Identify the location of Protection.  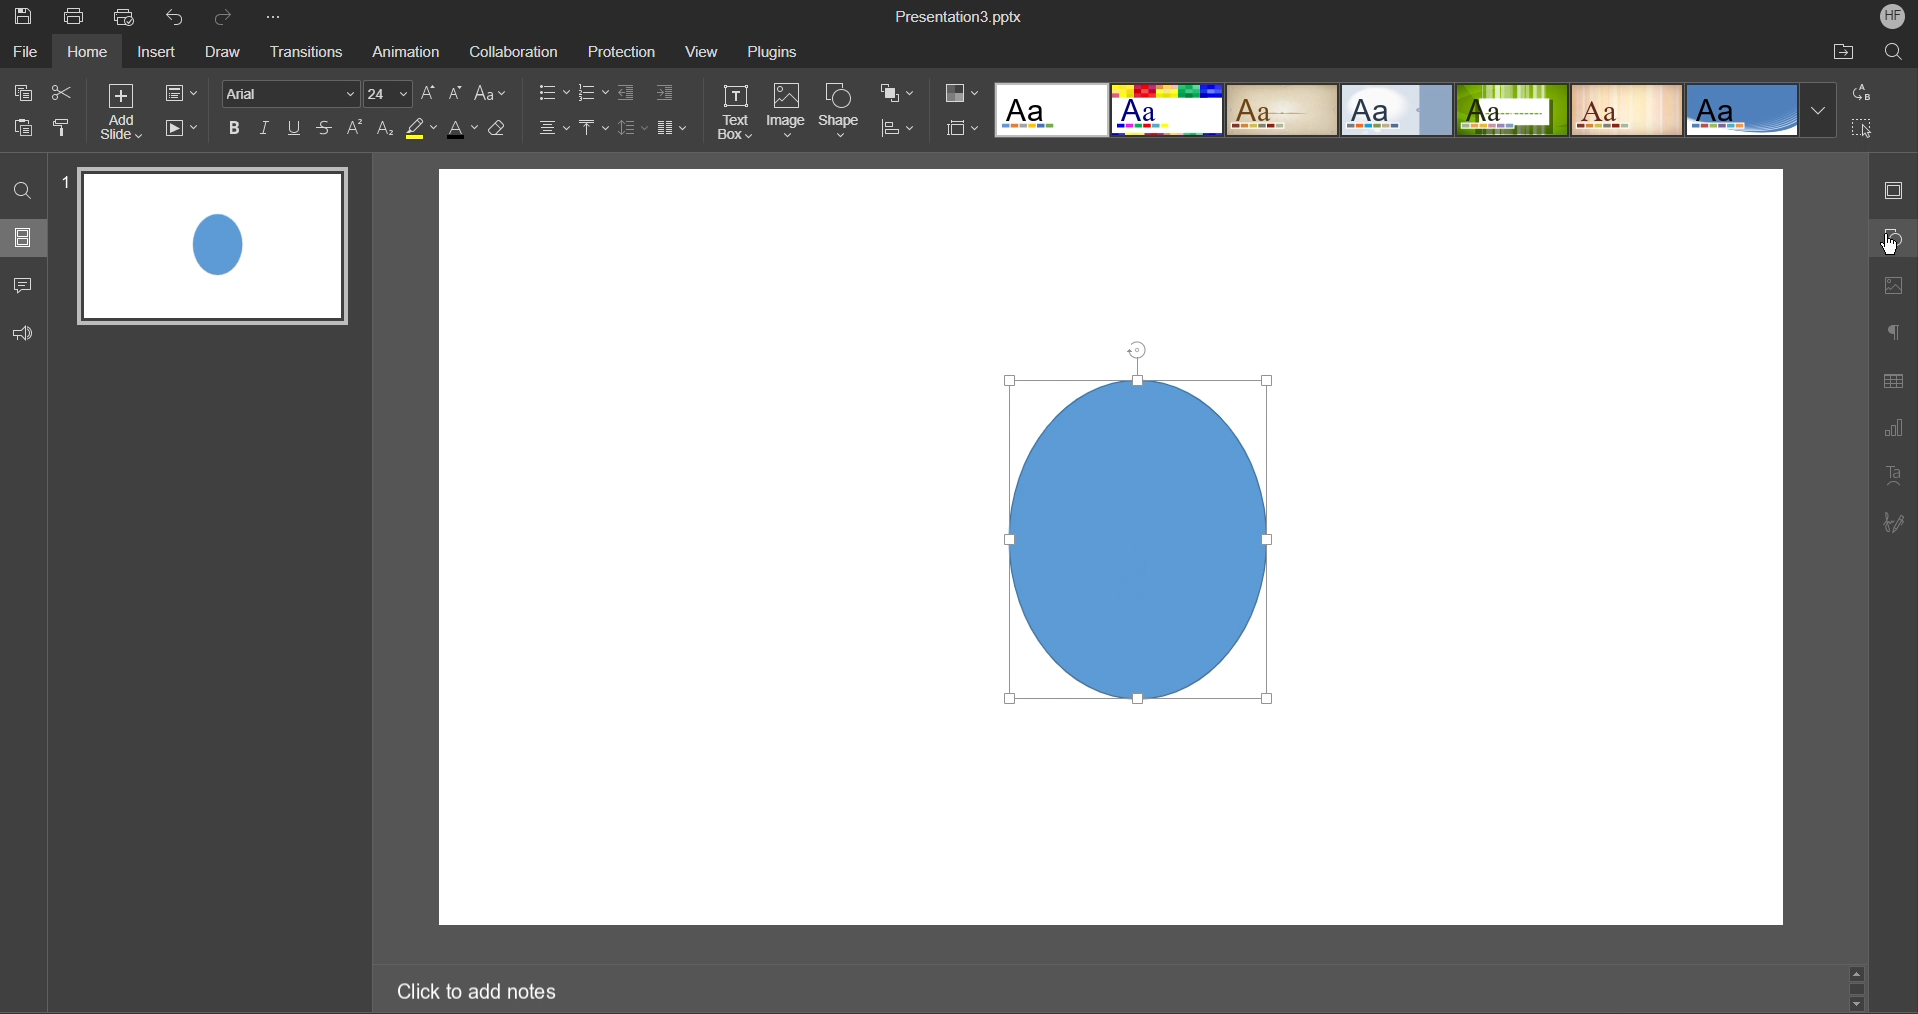
(624, 51).